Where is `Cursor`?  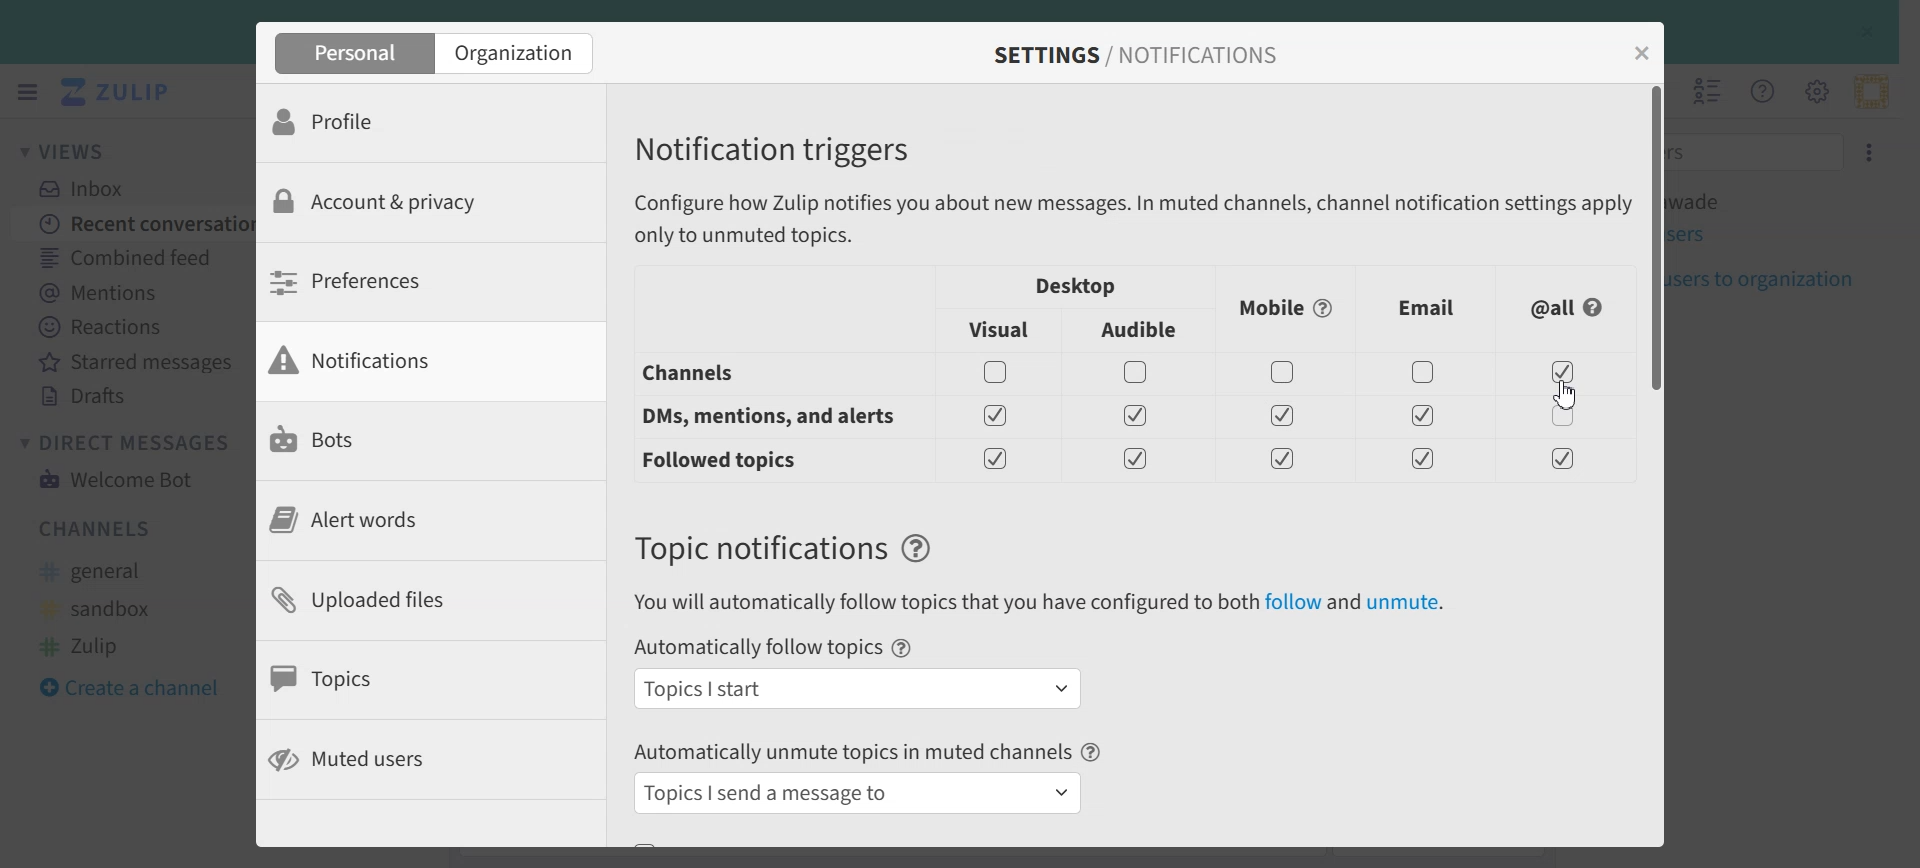
Cursor is located at coordinates (1565, 394).